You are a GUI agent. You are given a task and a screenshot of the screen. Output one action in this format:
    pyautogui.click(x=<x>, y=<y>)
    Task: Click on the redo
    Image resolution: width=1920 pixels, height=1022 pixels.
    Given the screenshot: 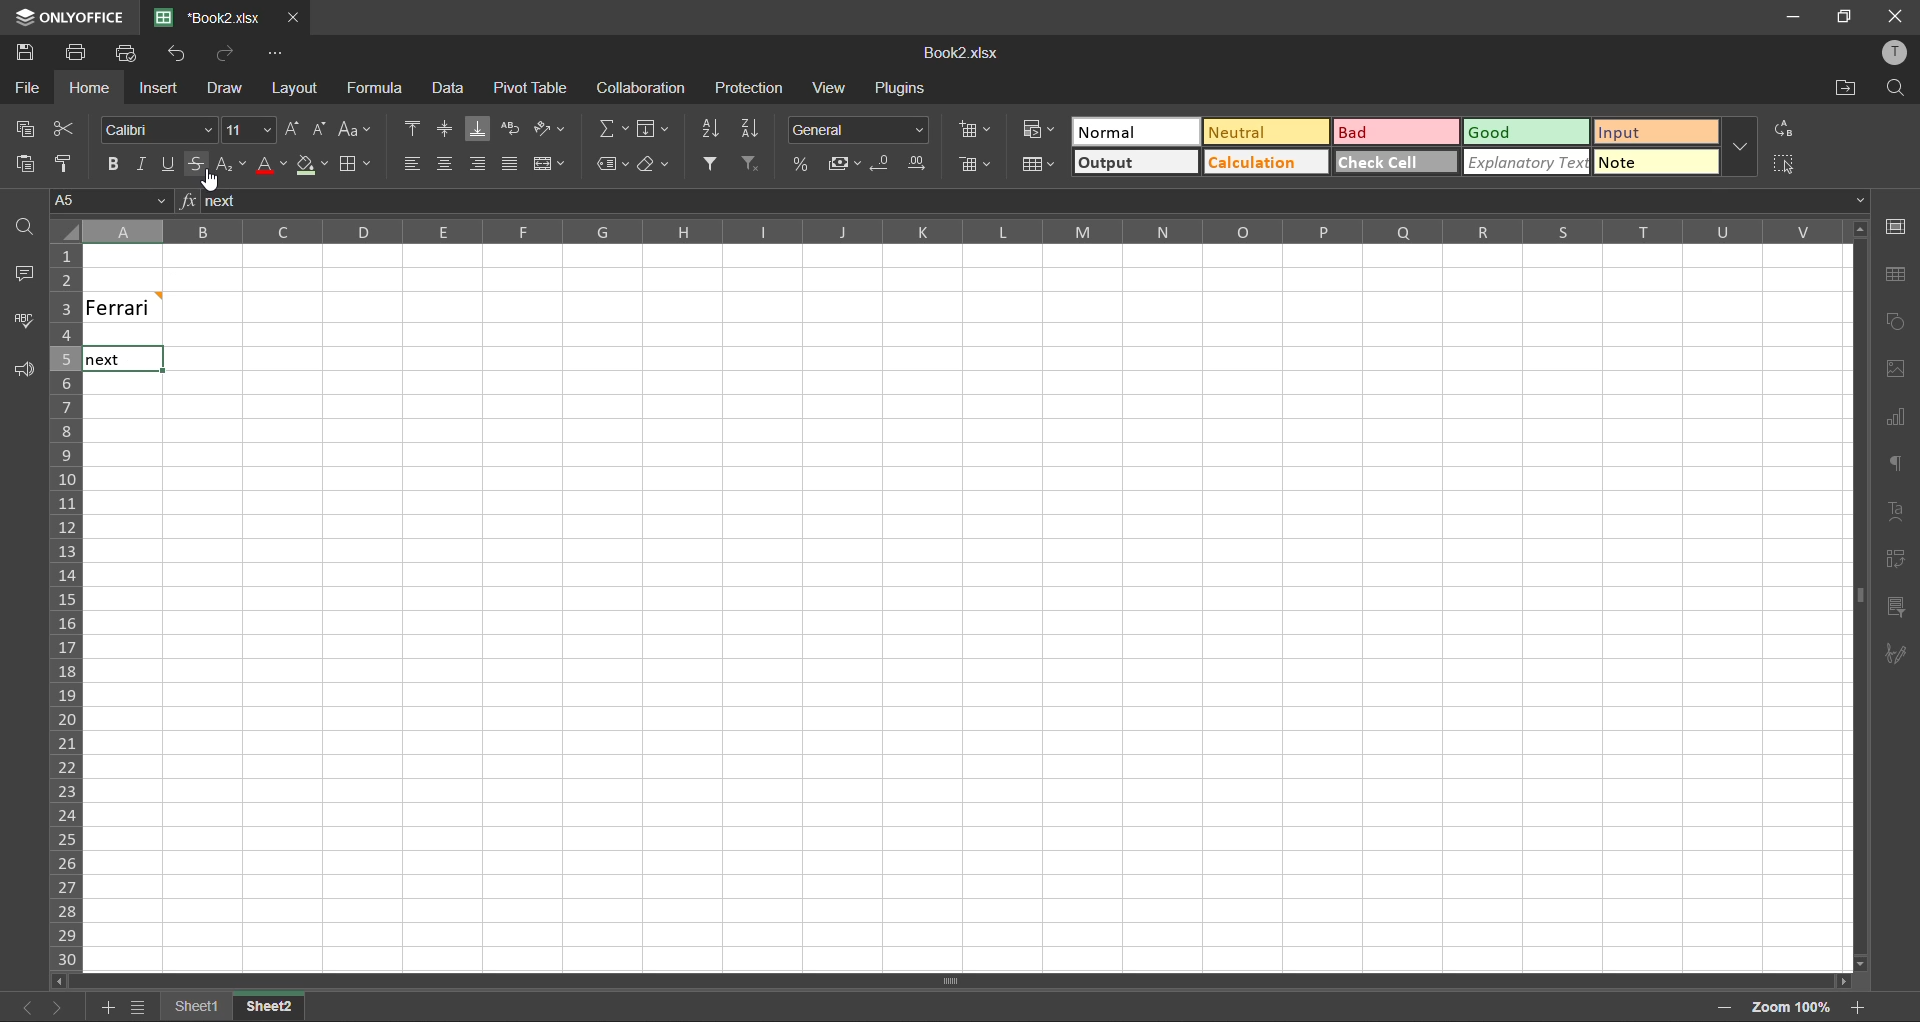 What is the action you would take?
    pyautogui.click(x=228, y=52)
    